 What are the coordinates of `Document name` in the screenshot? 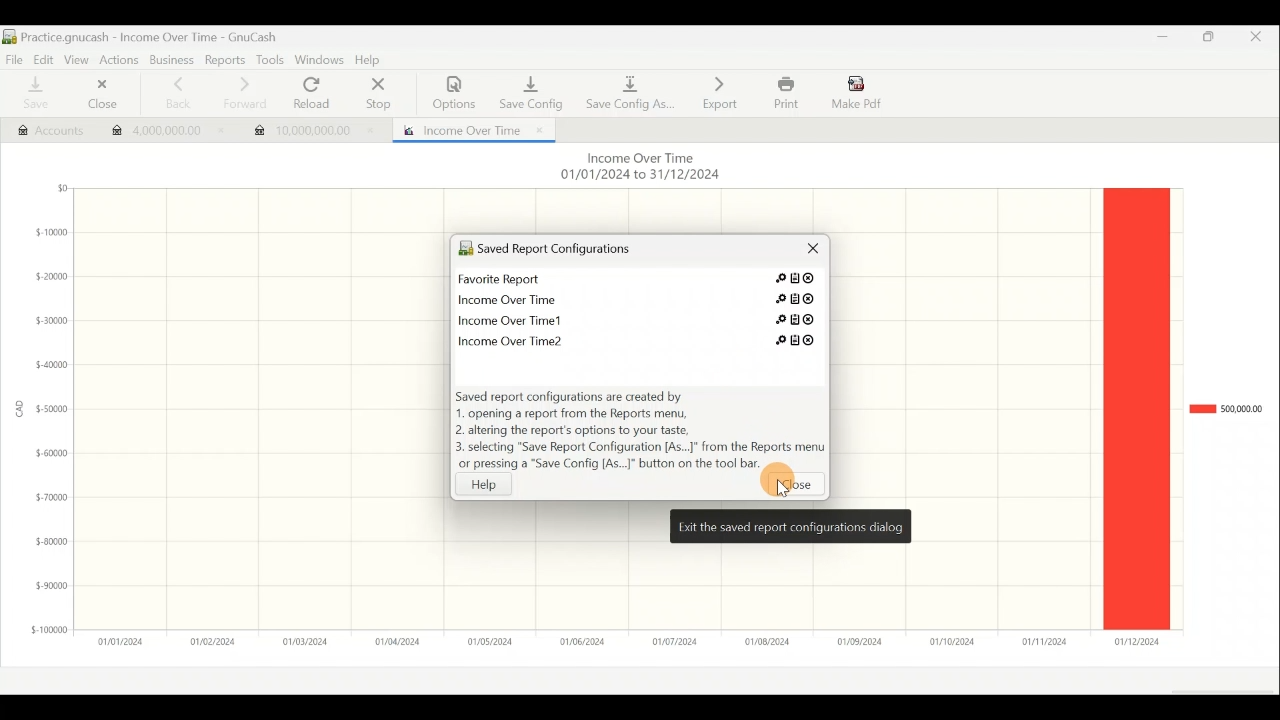 It's located at (150, 37).